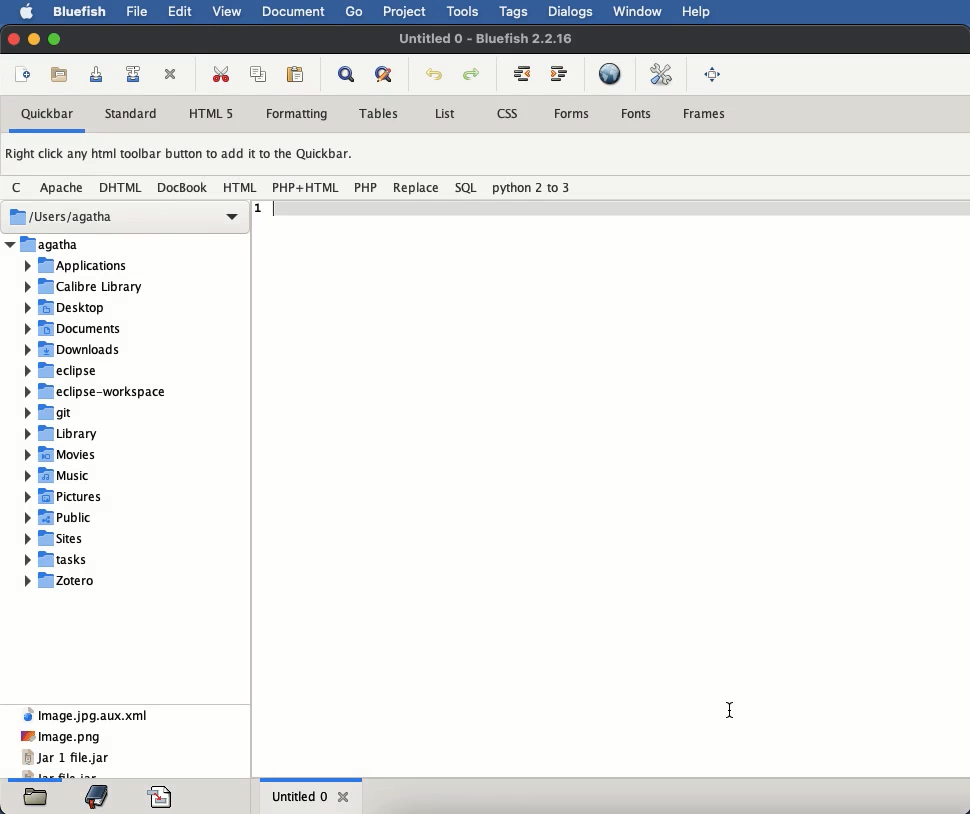 The height and width of the screenshot is (814, 970). I want to click on replace, so click(416, 188).